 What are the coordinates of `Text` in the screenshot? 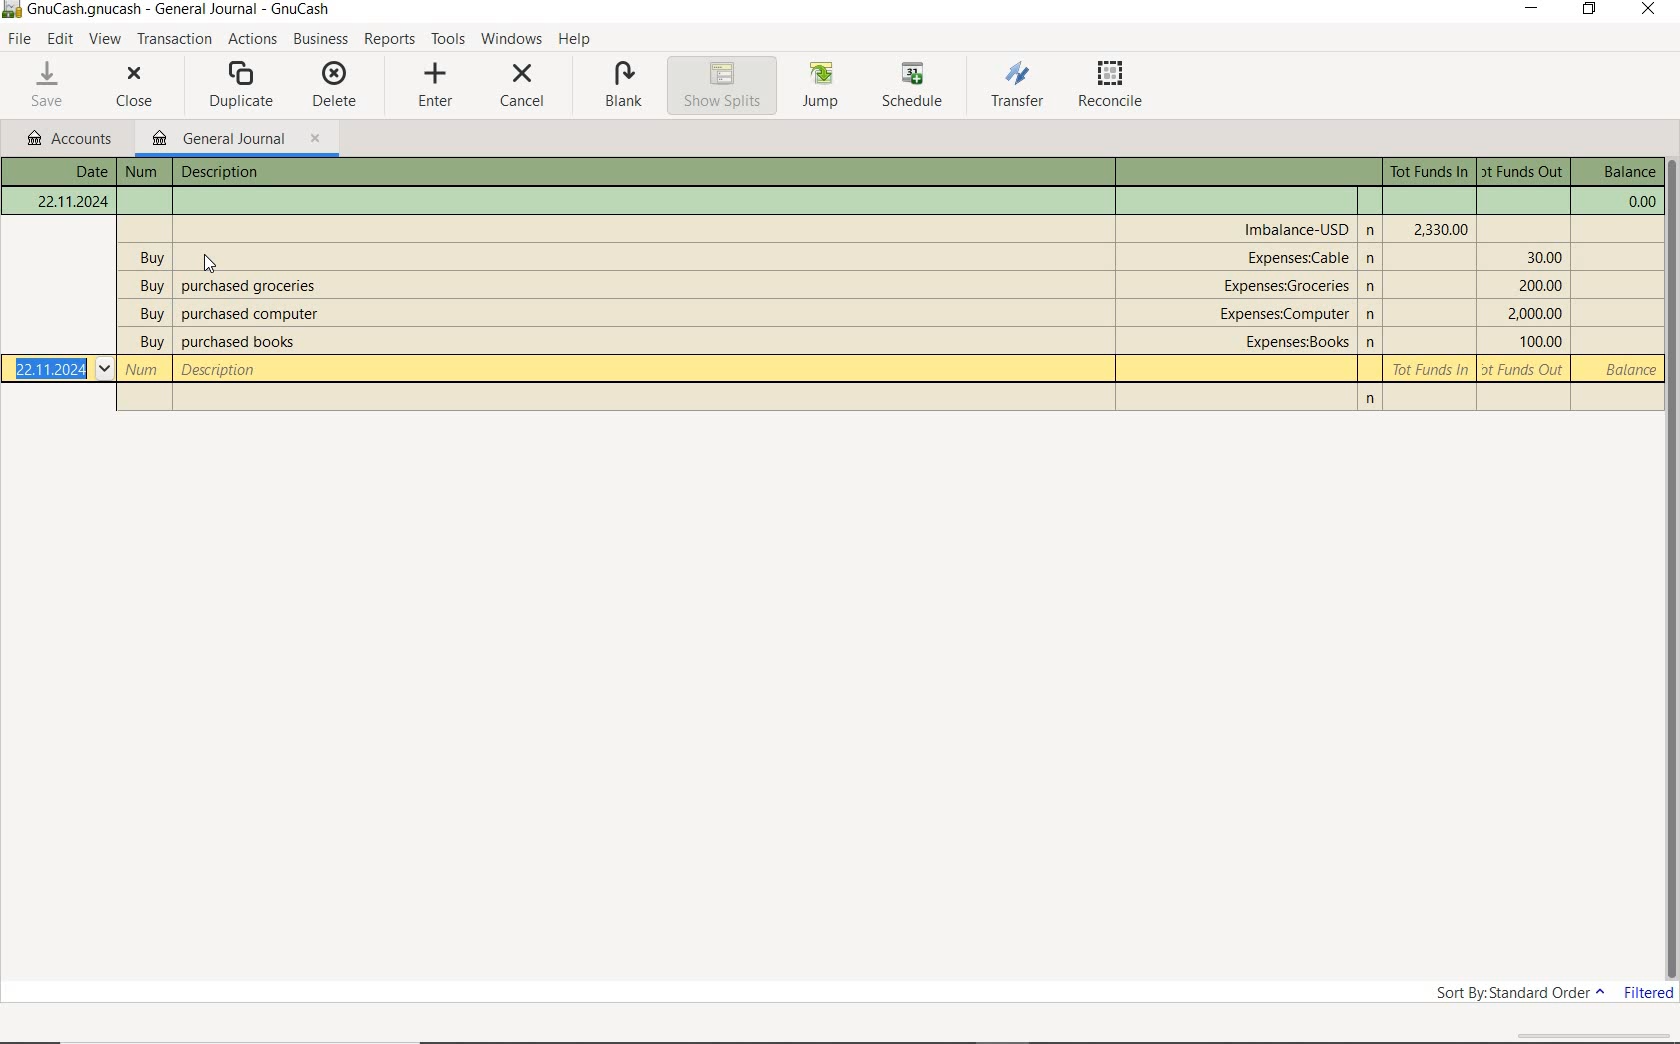 It's located at (844, 340).